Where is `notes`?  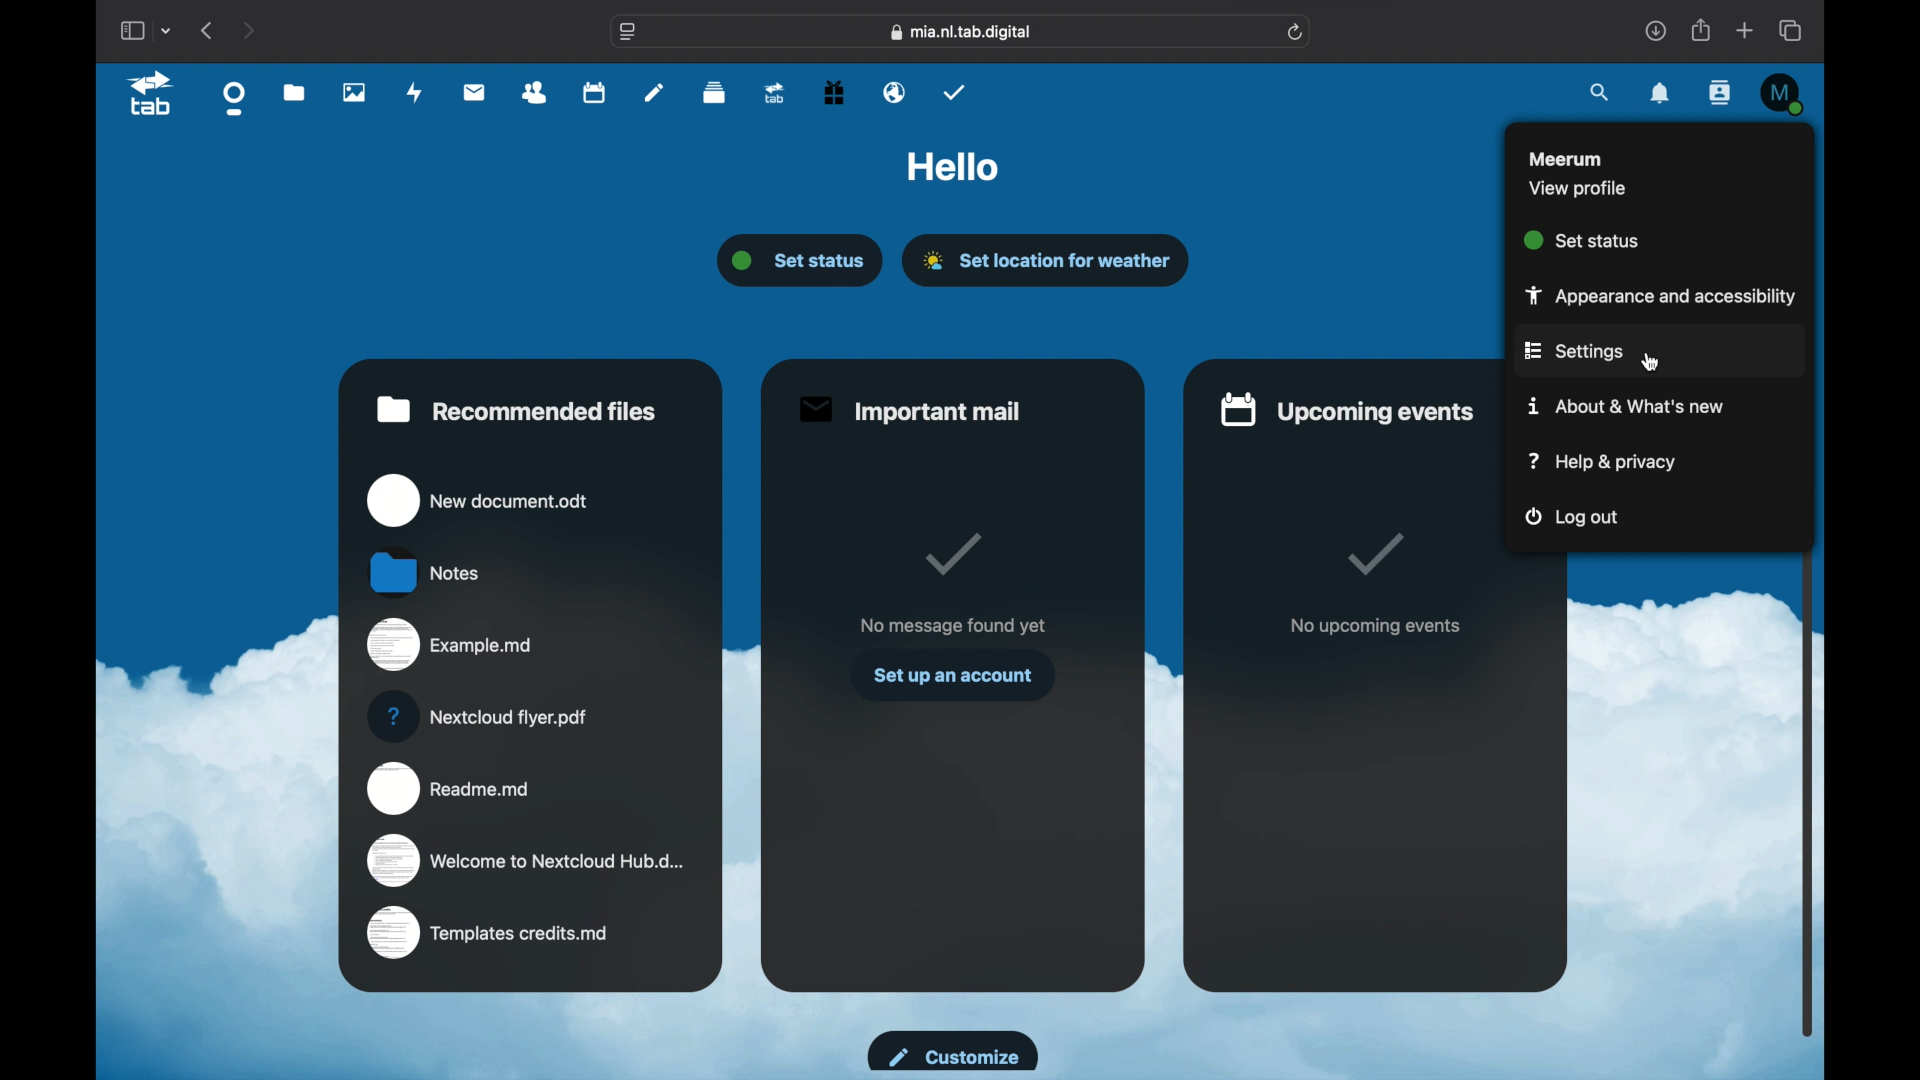
notes is located at coordinates (654, 92).